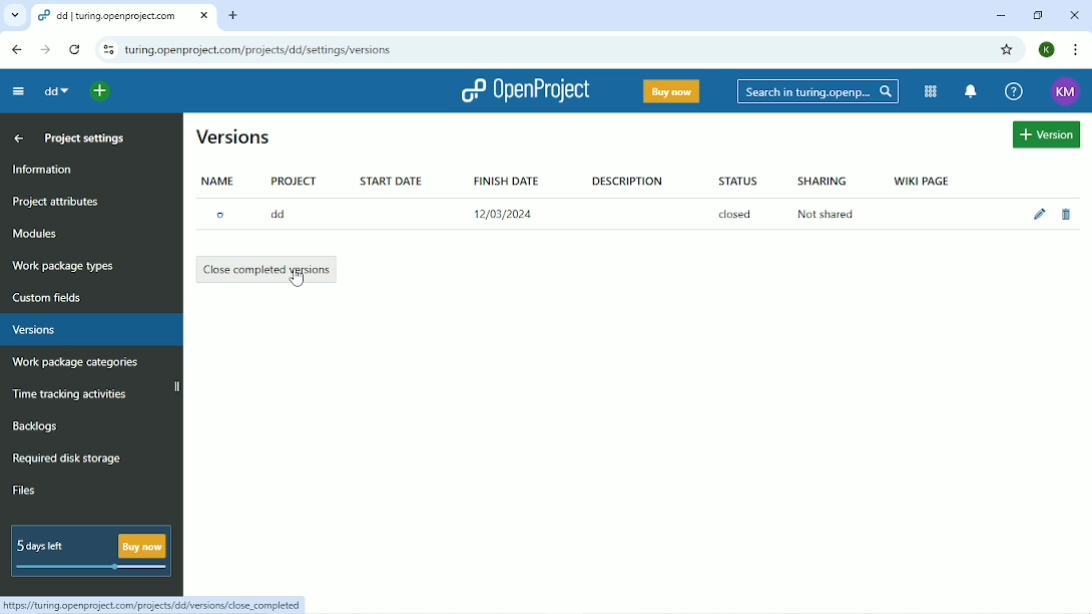 This screenshot has width=1092, height=614. Describe the element at coordinates (37, 234) in the screenshot. I see `Modules` at that location.